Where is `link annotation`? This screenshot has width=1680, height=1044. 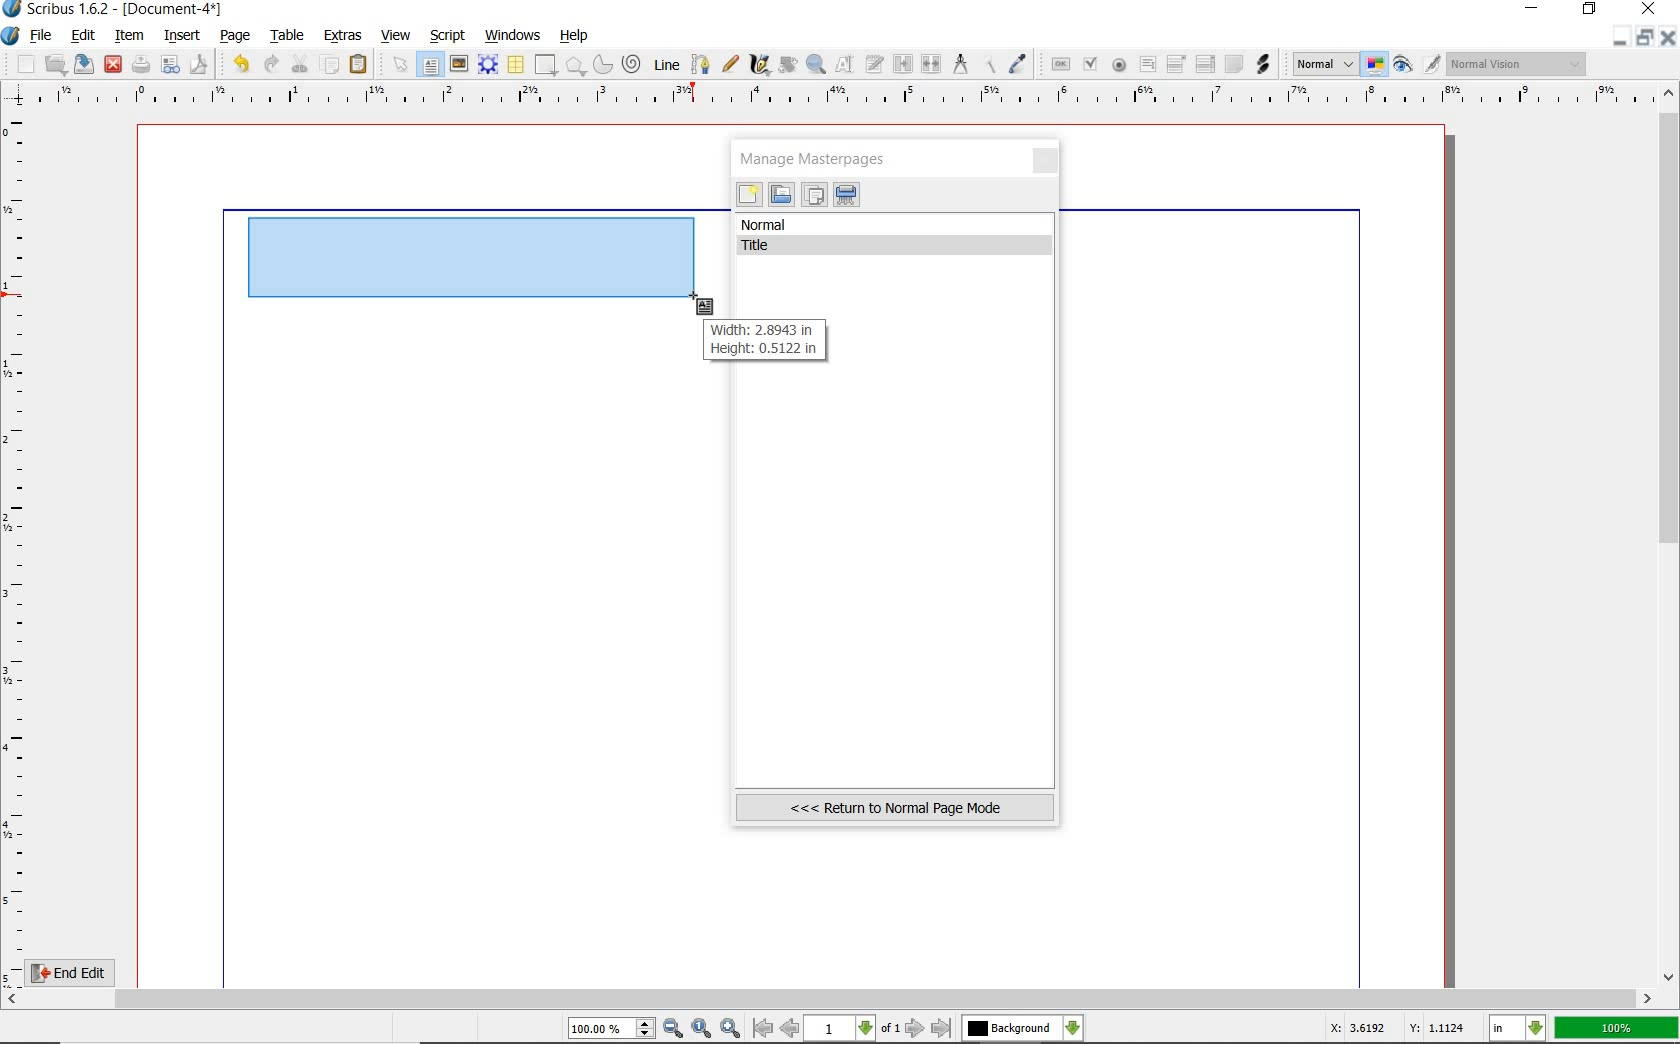 link annotation is located at coordinates (1263, 63).